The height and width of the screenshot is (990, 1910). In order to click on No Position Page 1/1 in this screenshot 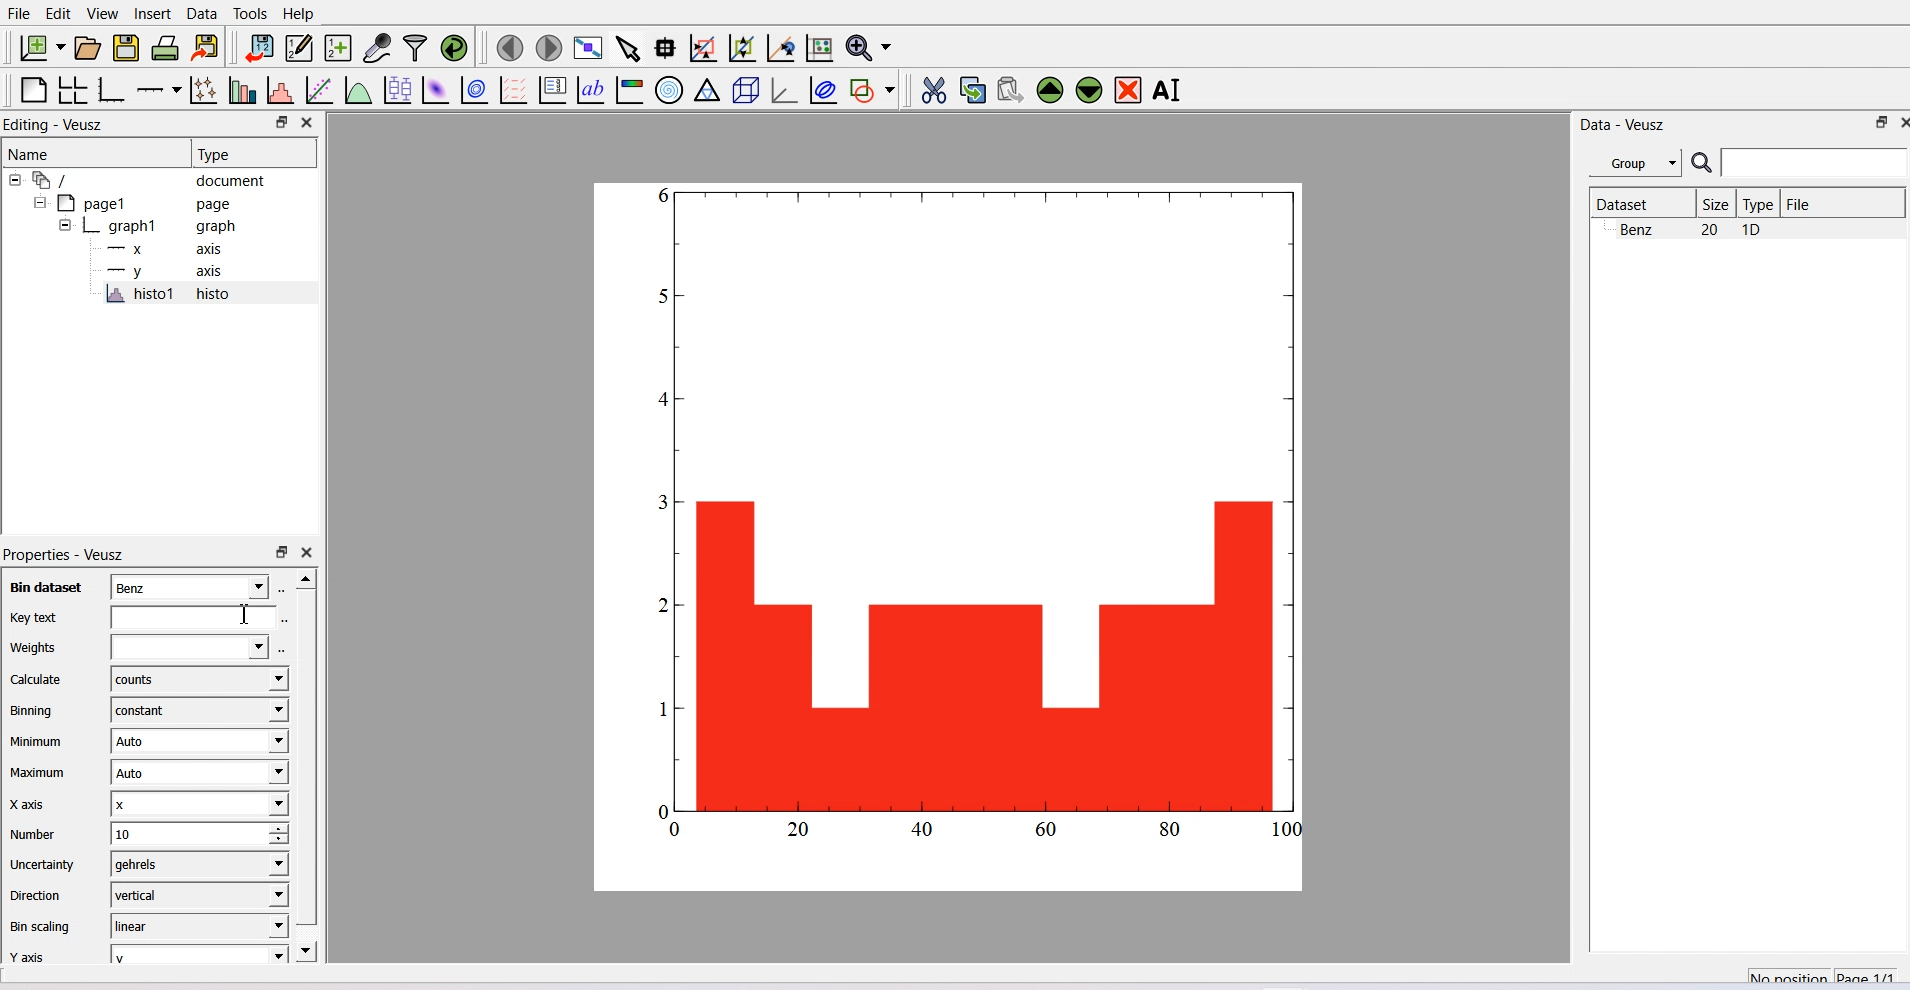, I will do `click(1821, 974)`.